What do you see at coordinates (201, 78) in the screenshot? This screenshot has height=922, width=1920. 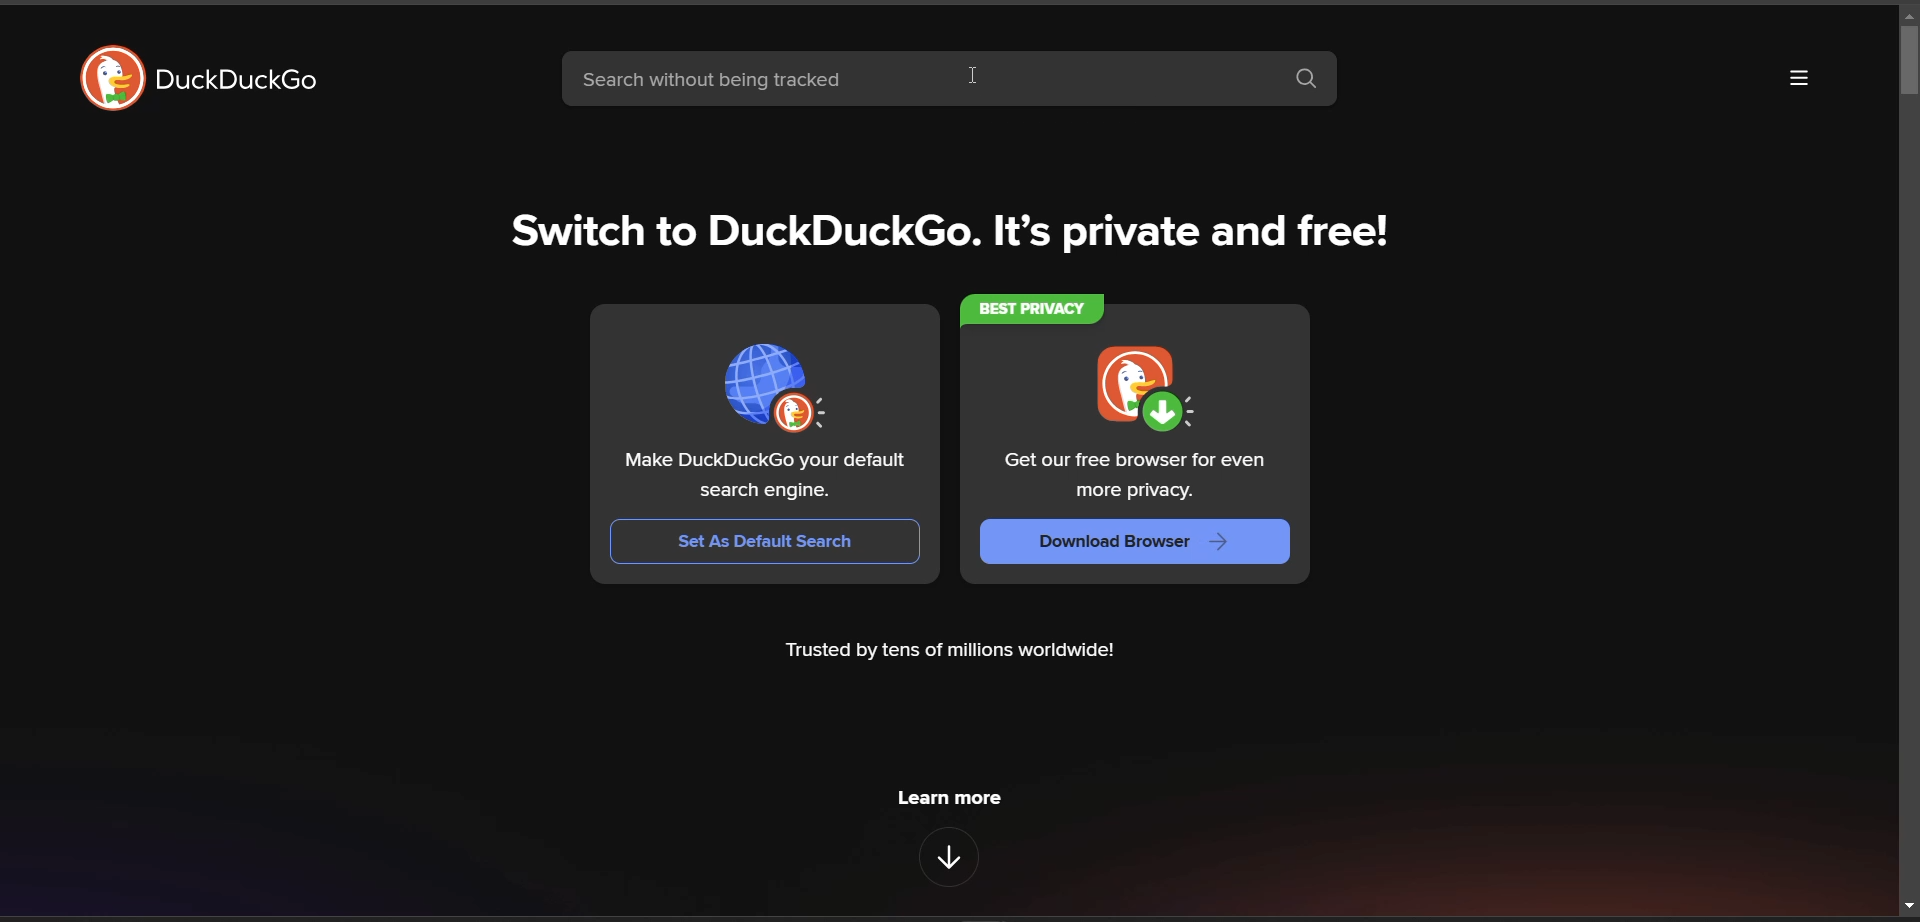 I see `logo and title` at bounding box center [201, 78].